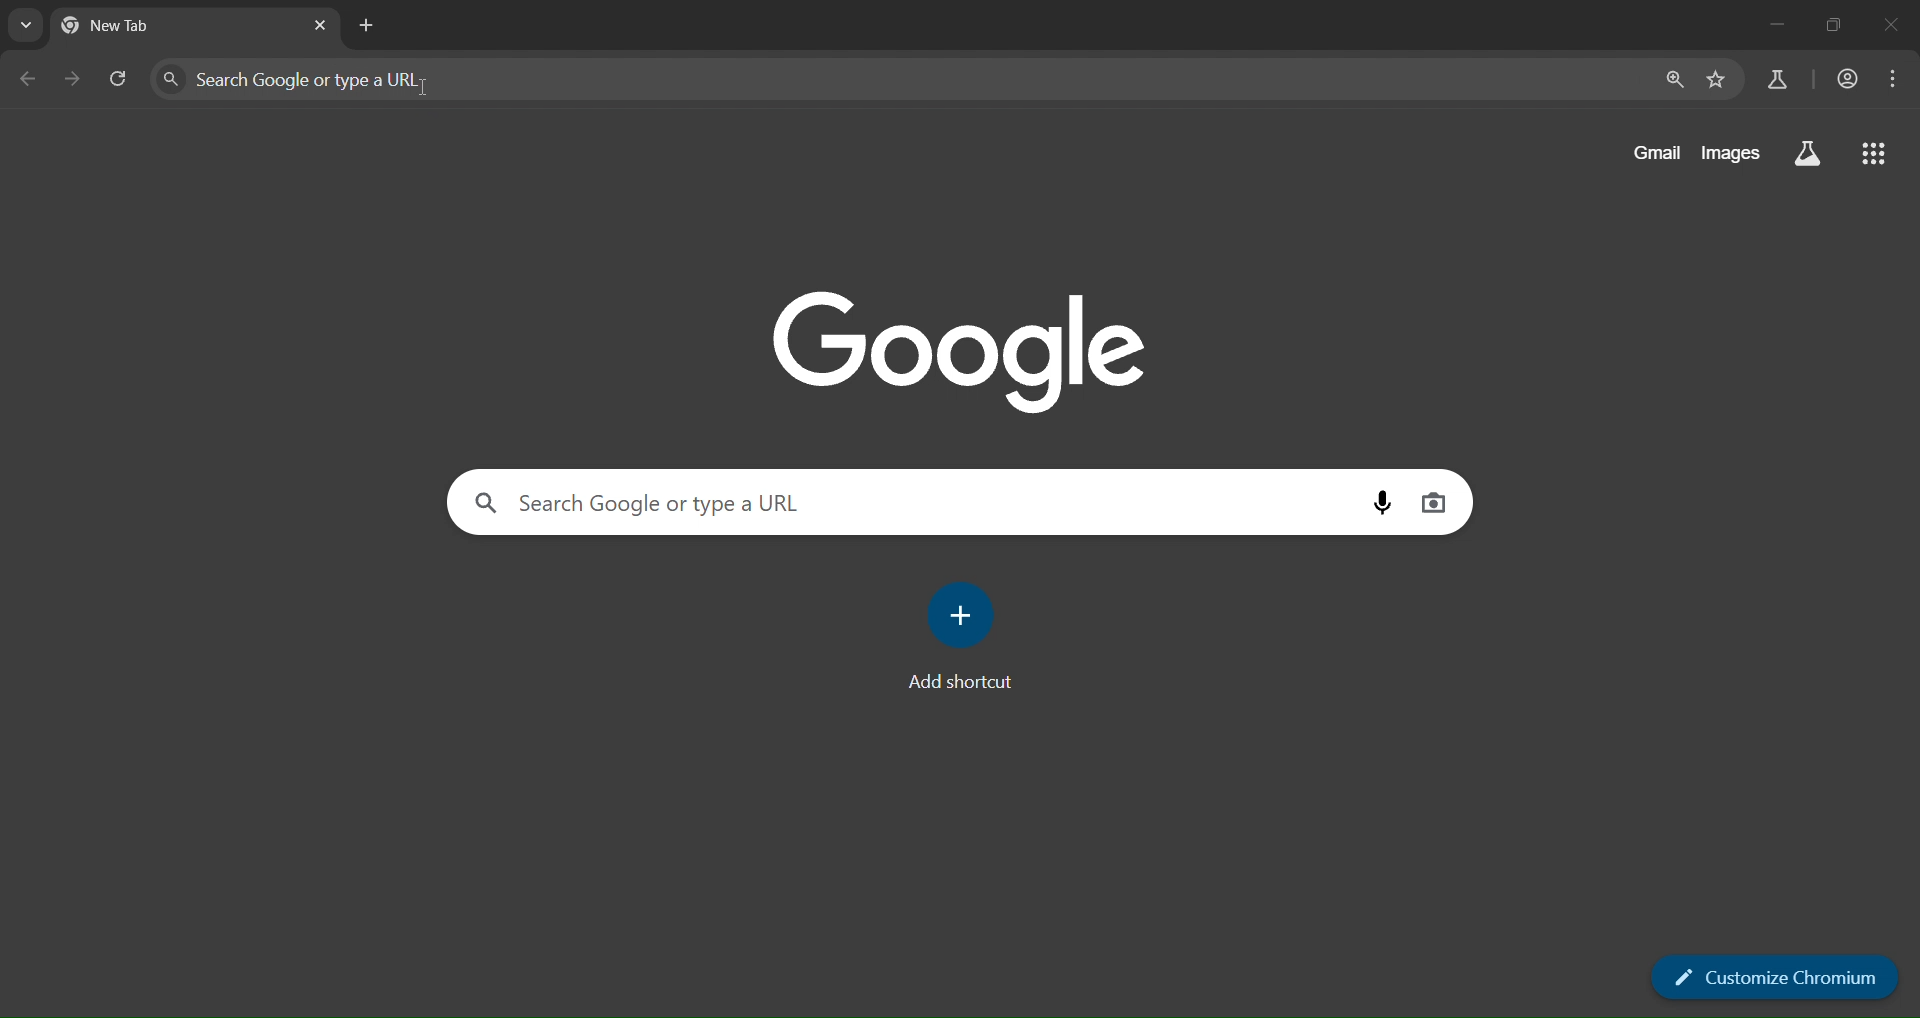 Image resolution: width=1920 pixels, height=1018 pixels. Describe the element at coordinates (1777, 22) in the screenshot. I see `minimize` at that location.